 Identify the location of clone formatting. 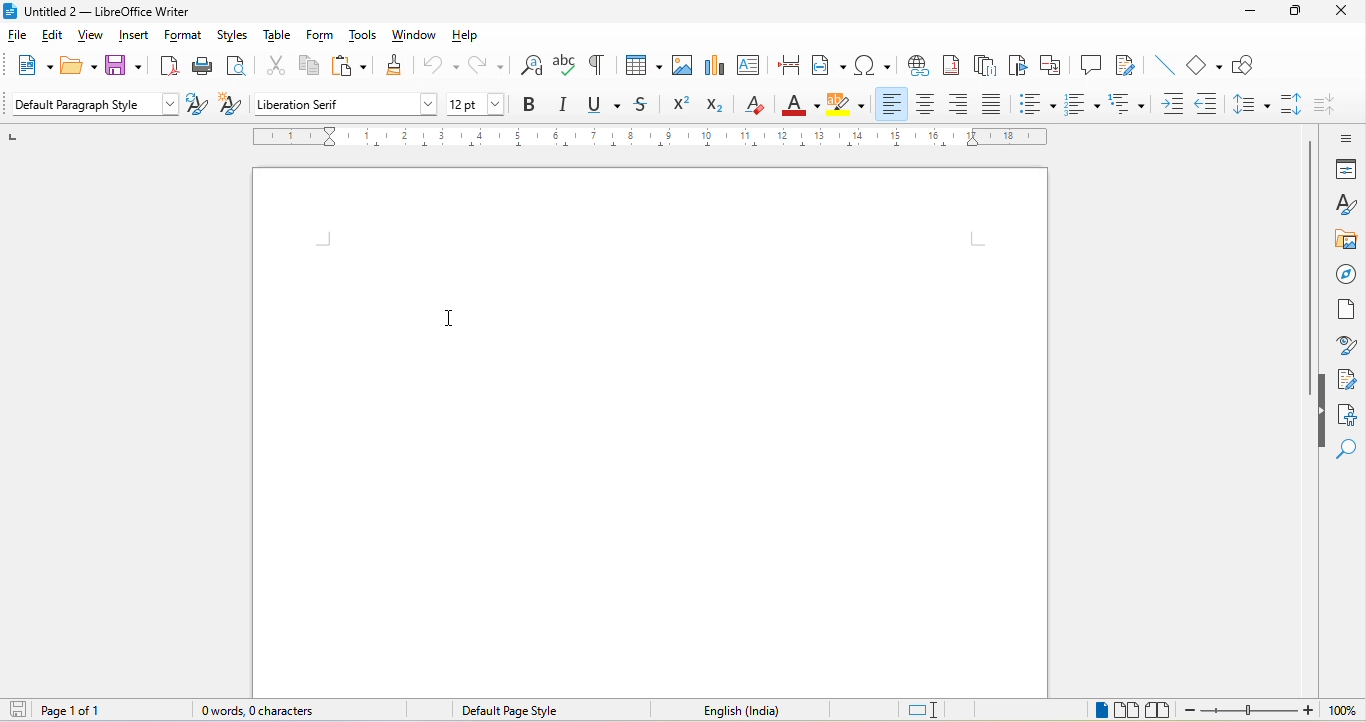
(397, 68).